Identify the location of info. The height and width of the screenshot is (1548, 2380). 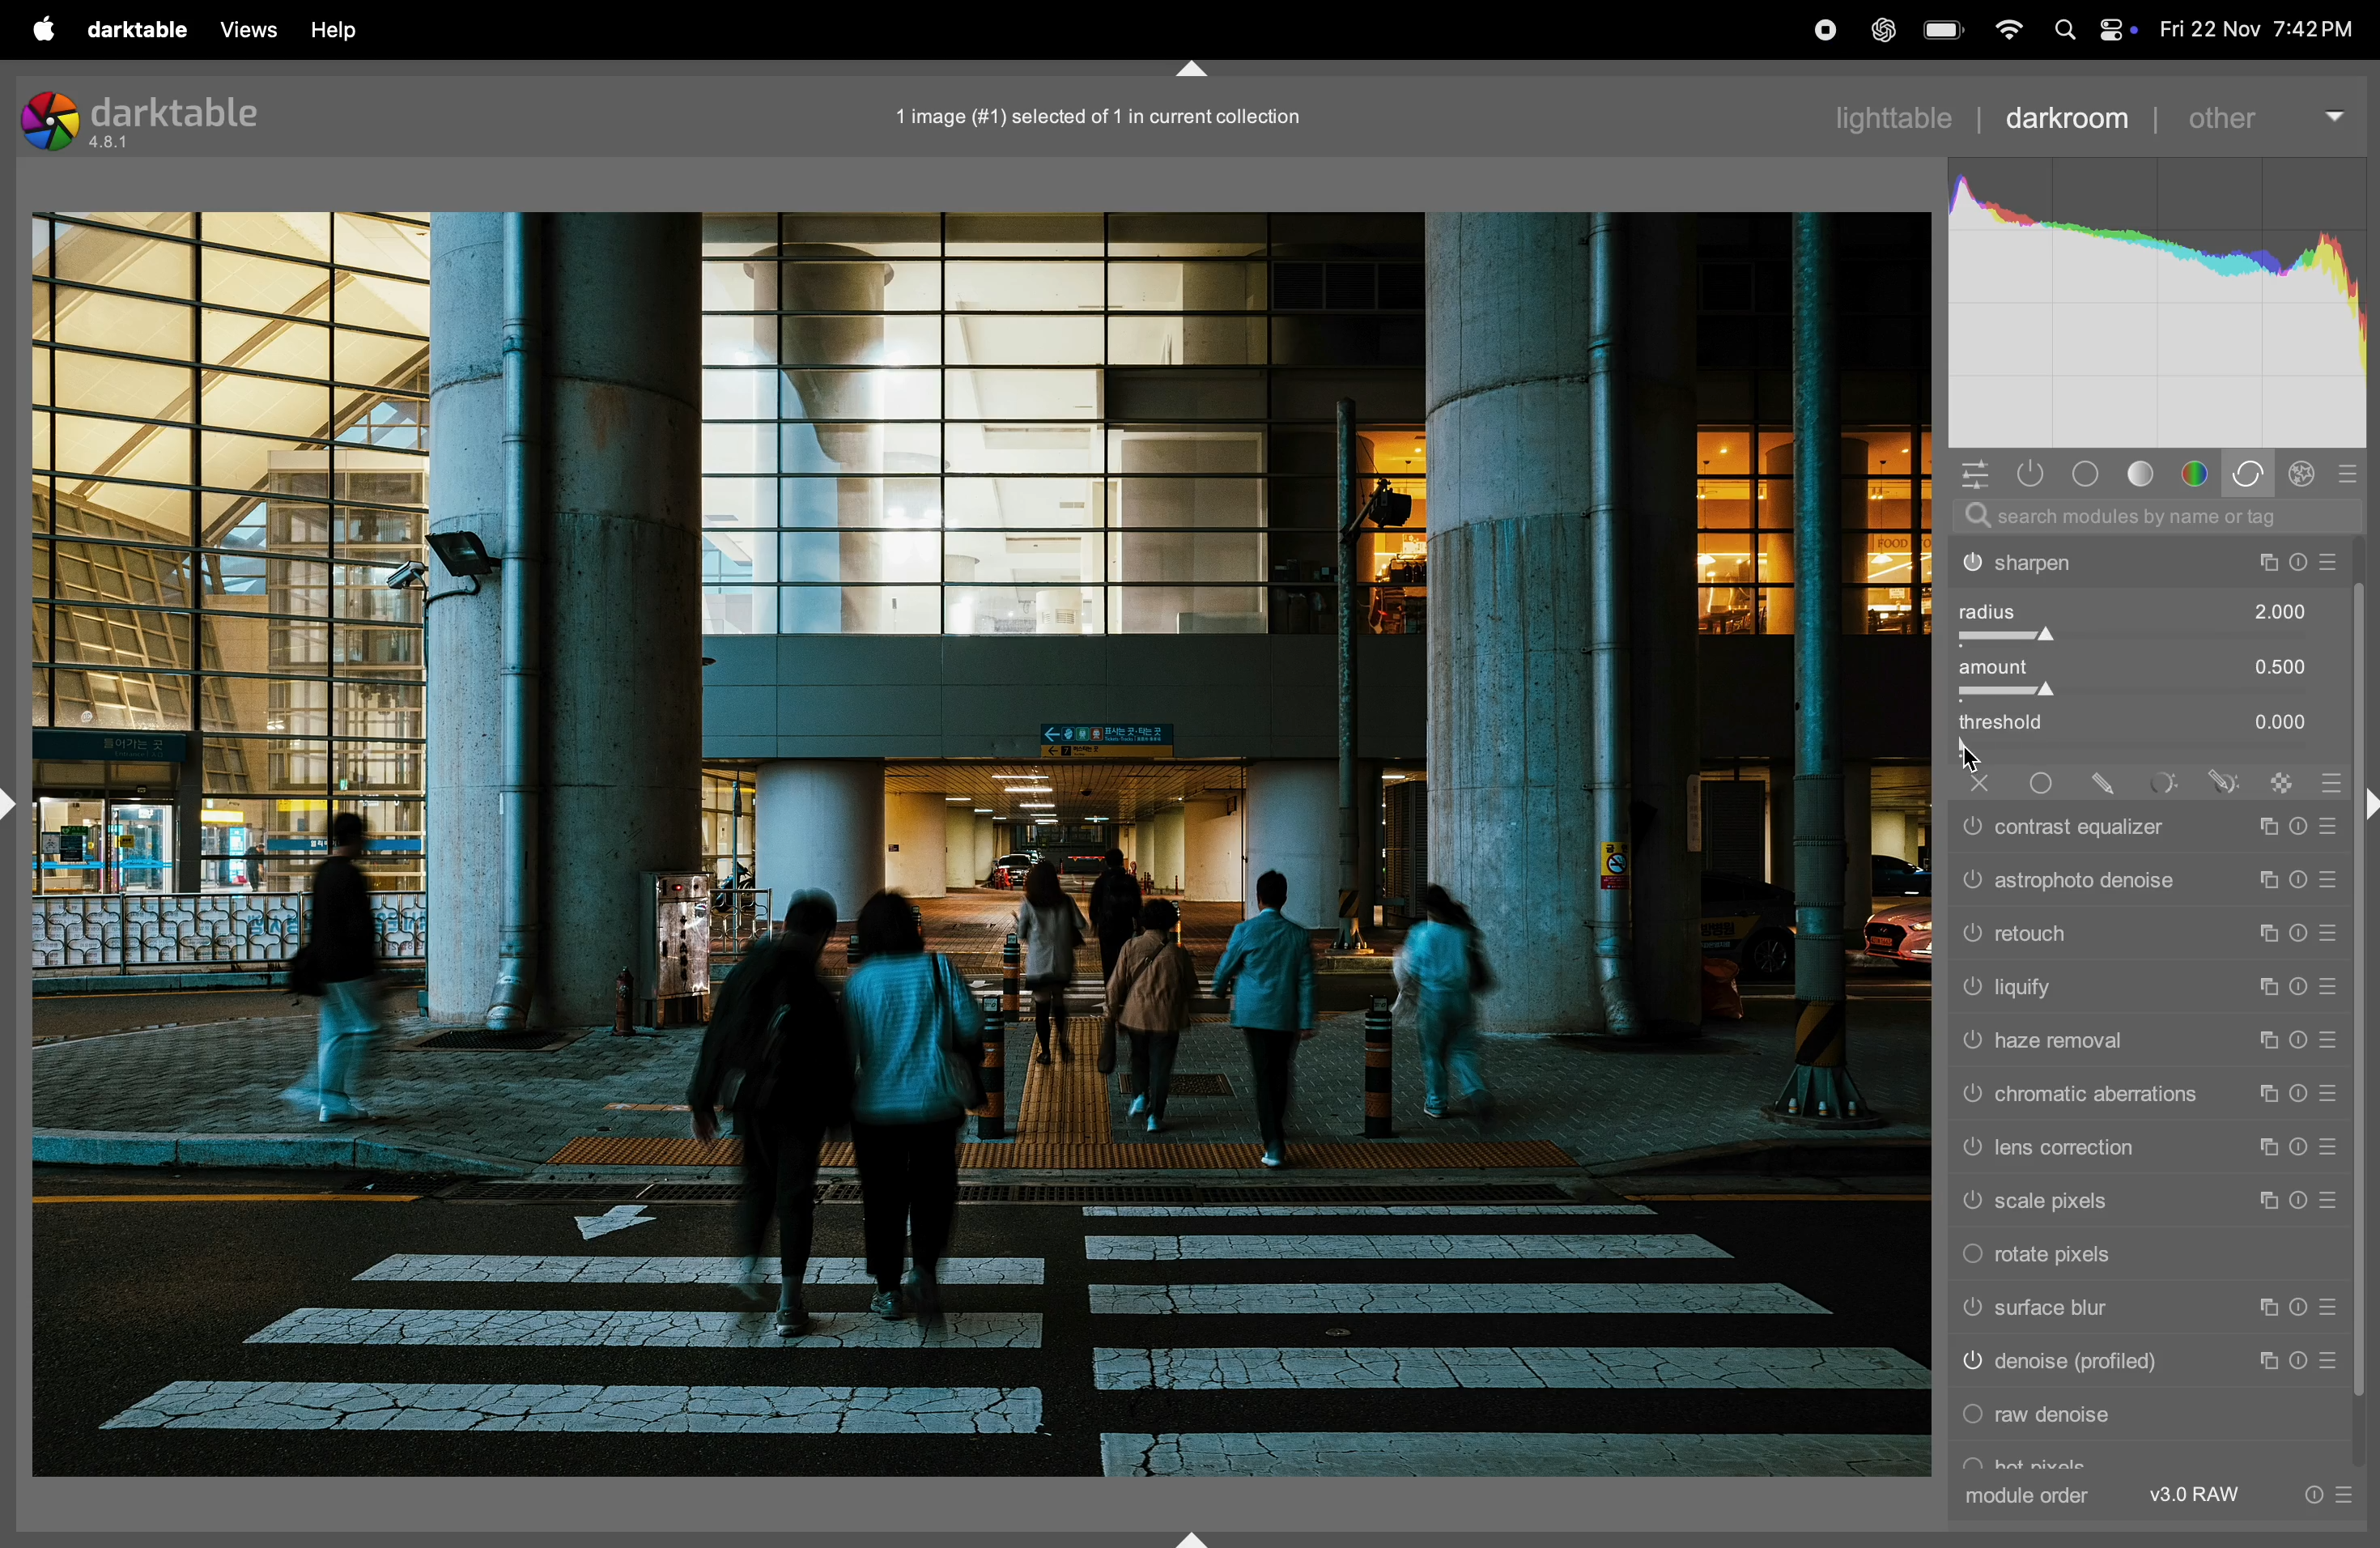
(2325, 1495).